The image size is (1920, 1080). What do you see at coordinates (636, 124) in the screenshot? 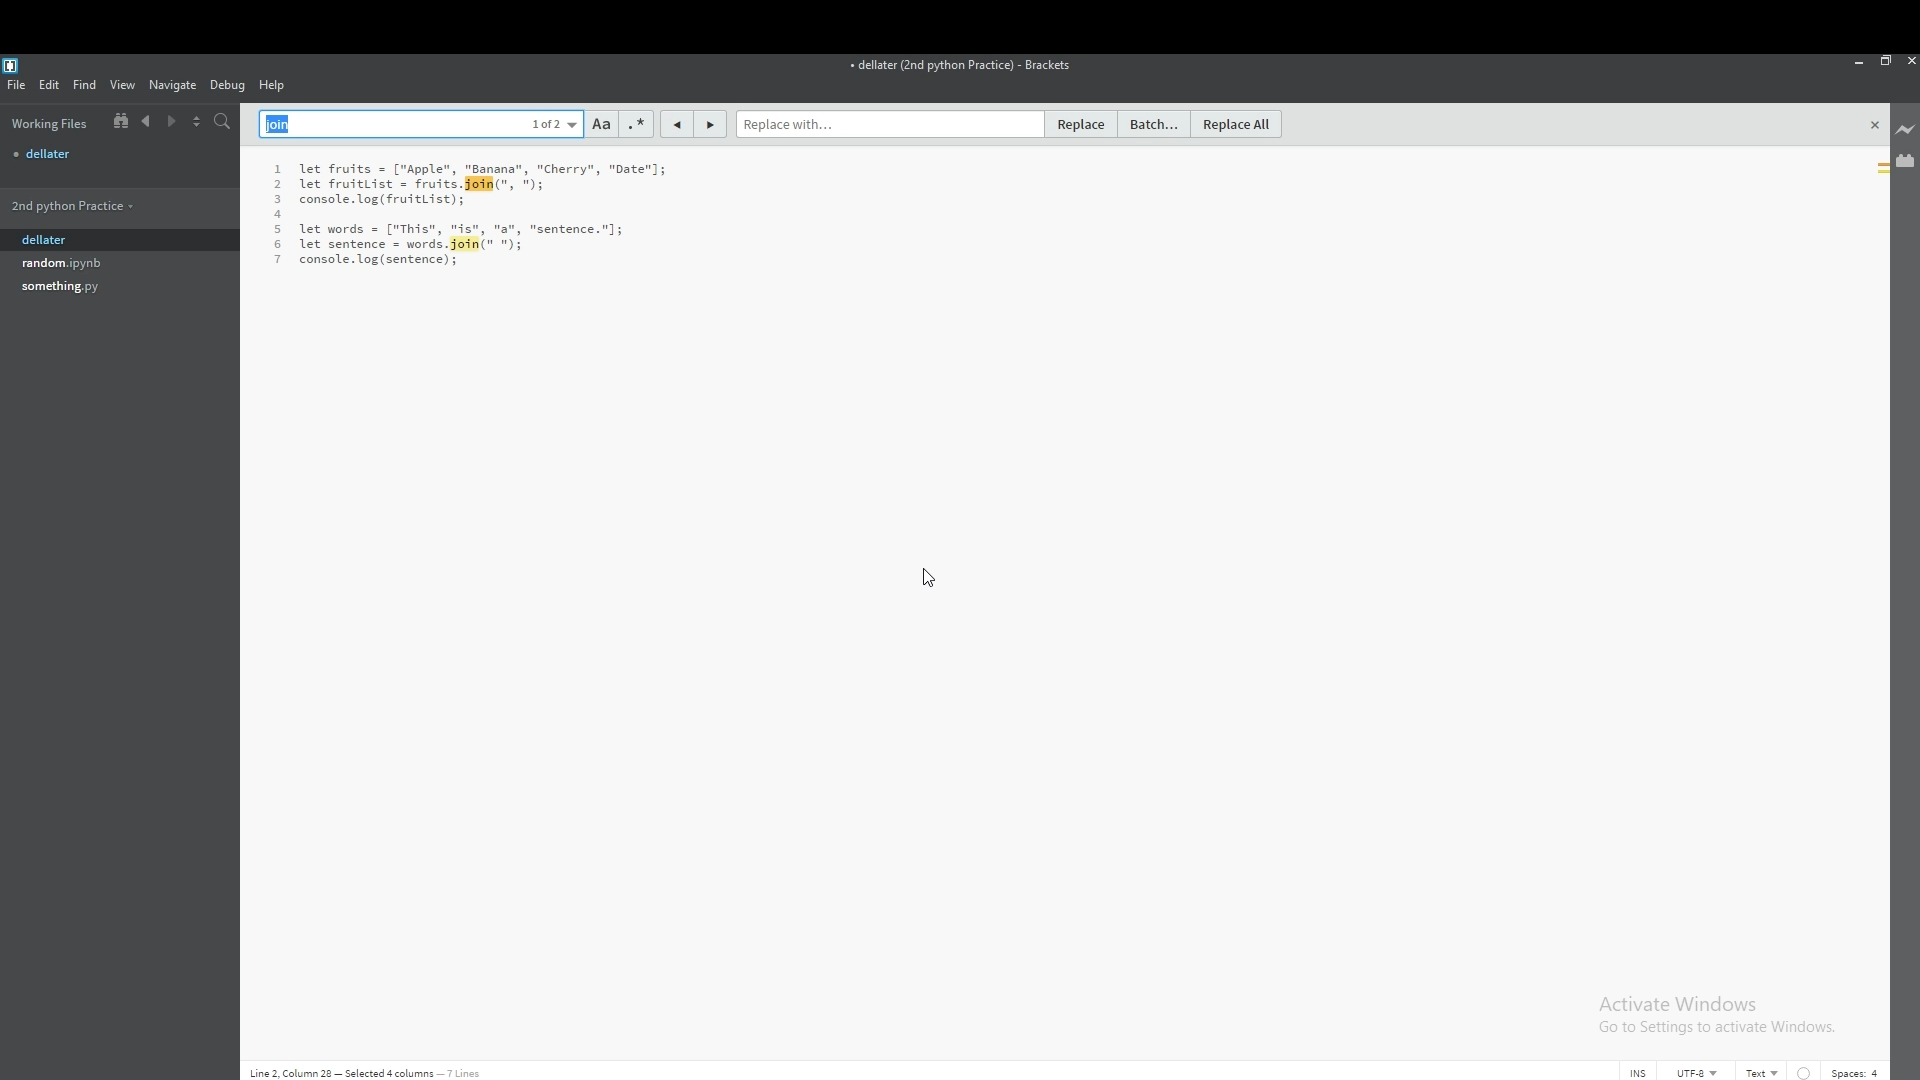
I see `regex` at bounding box center [636, 124].